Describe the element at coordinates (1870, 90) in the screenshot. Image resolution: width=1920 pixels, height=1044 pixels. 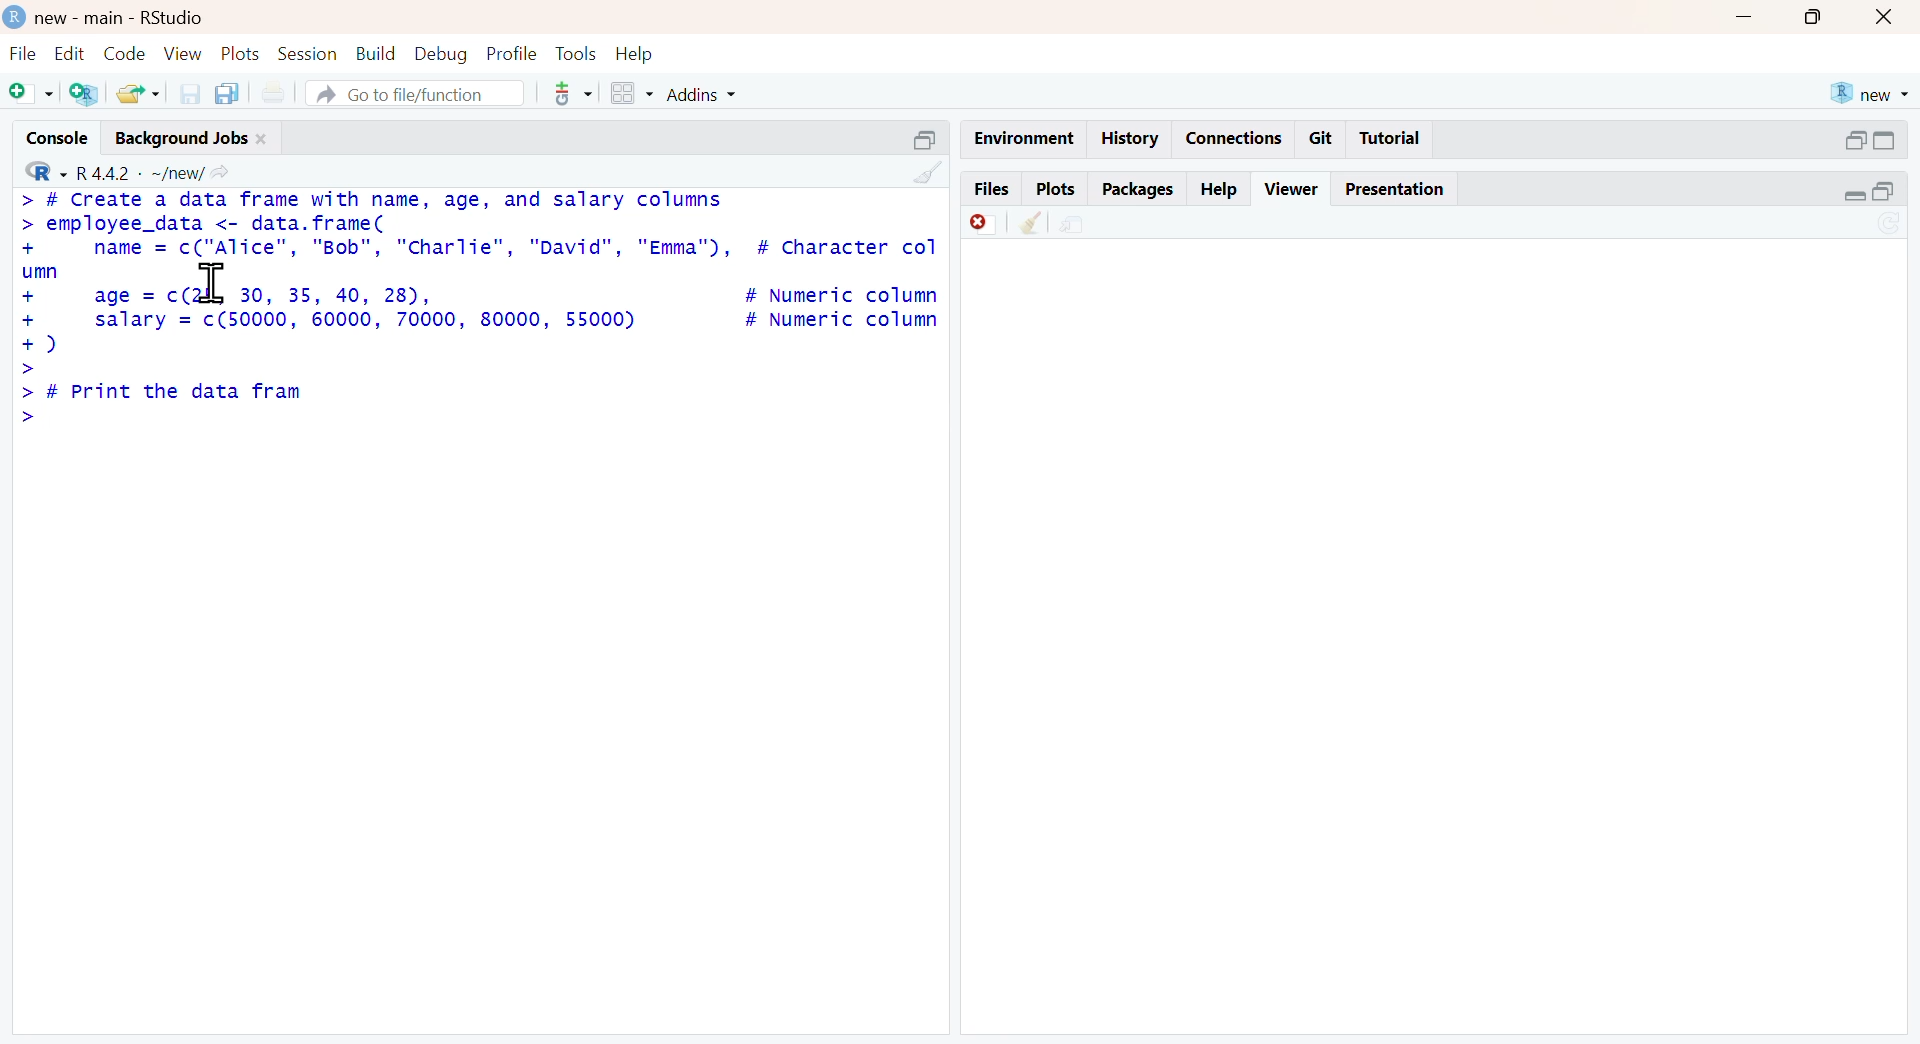
I see `new R project` at that location.